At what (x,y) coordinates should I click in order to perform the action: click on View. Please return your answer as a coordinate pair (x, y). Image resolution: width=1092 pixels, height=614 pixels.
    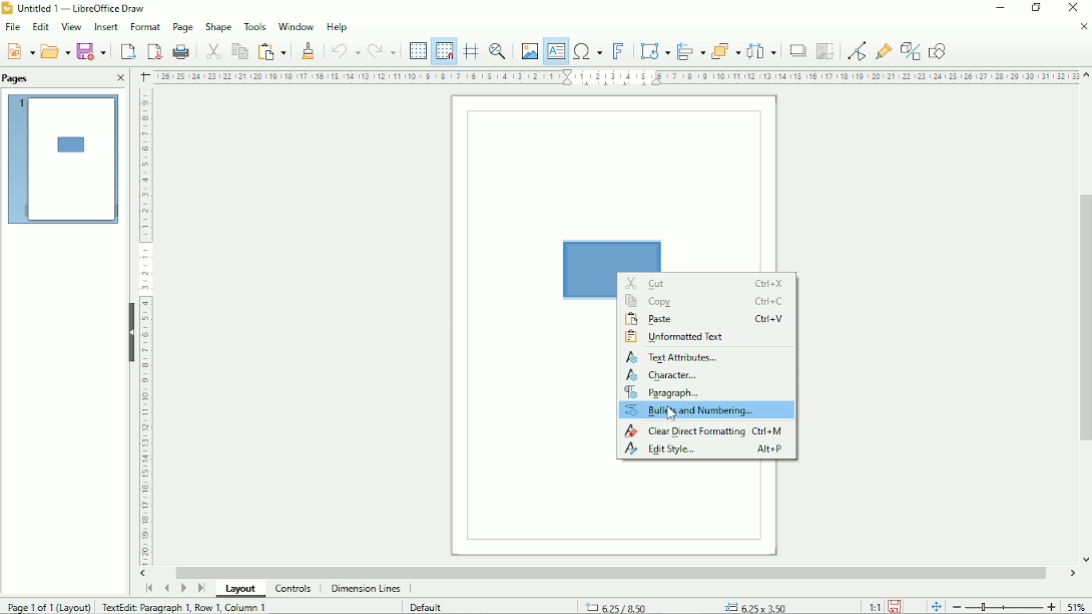
    Looking at the image, I should click on (70, 25).